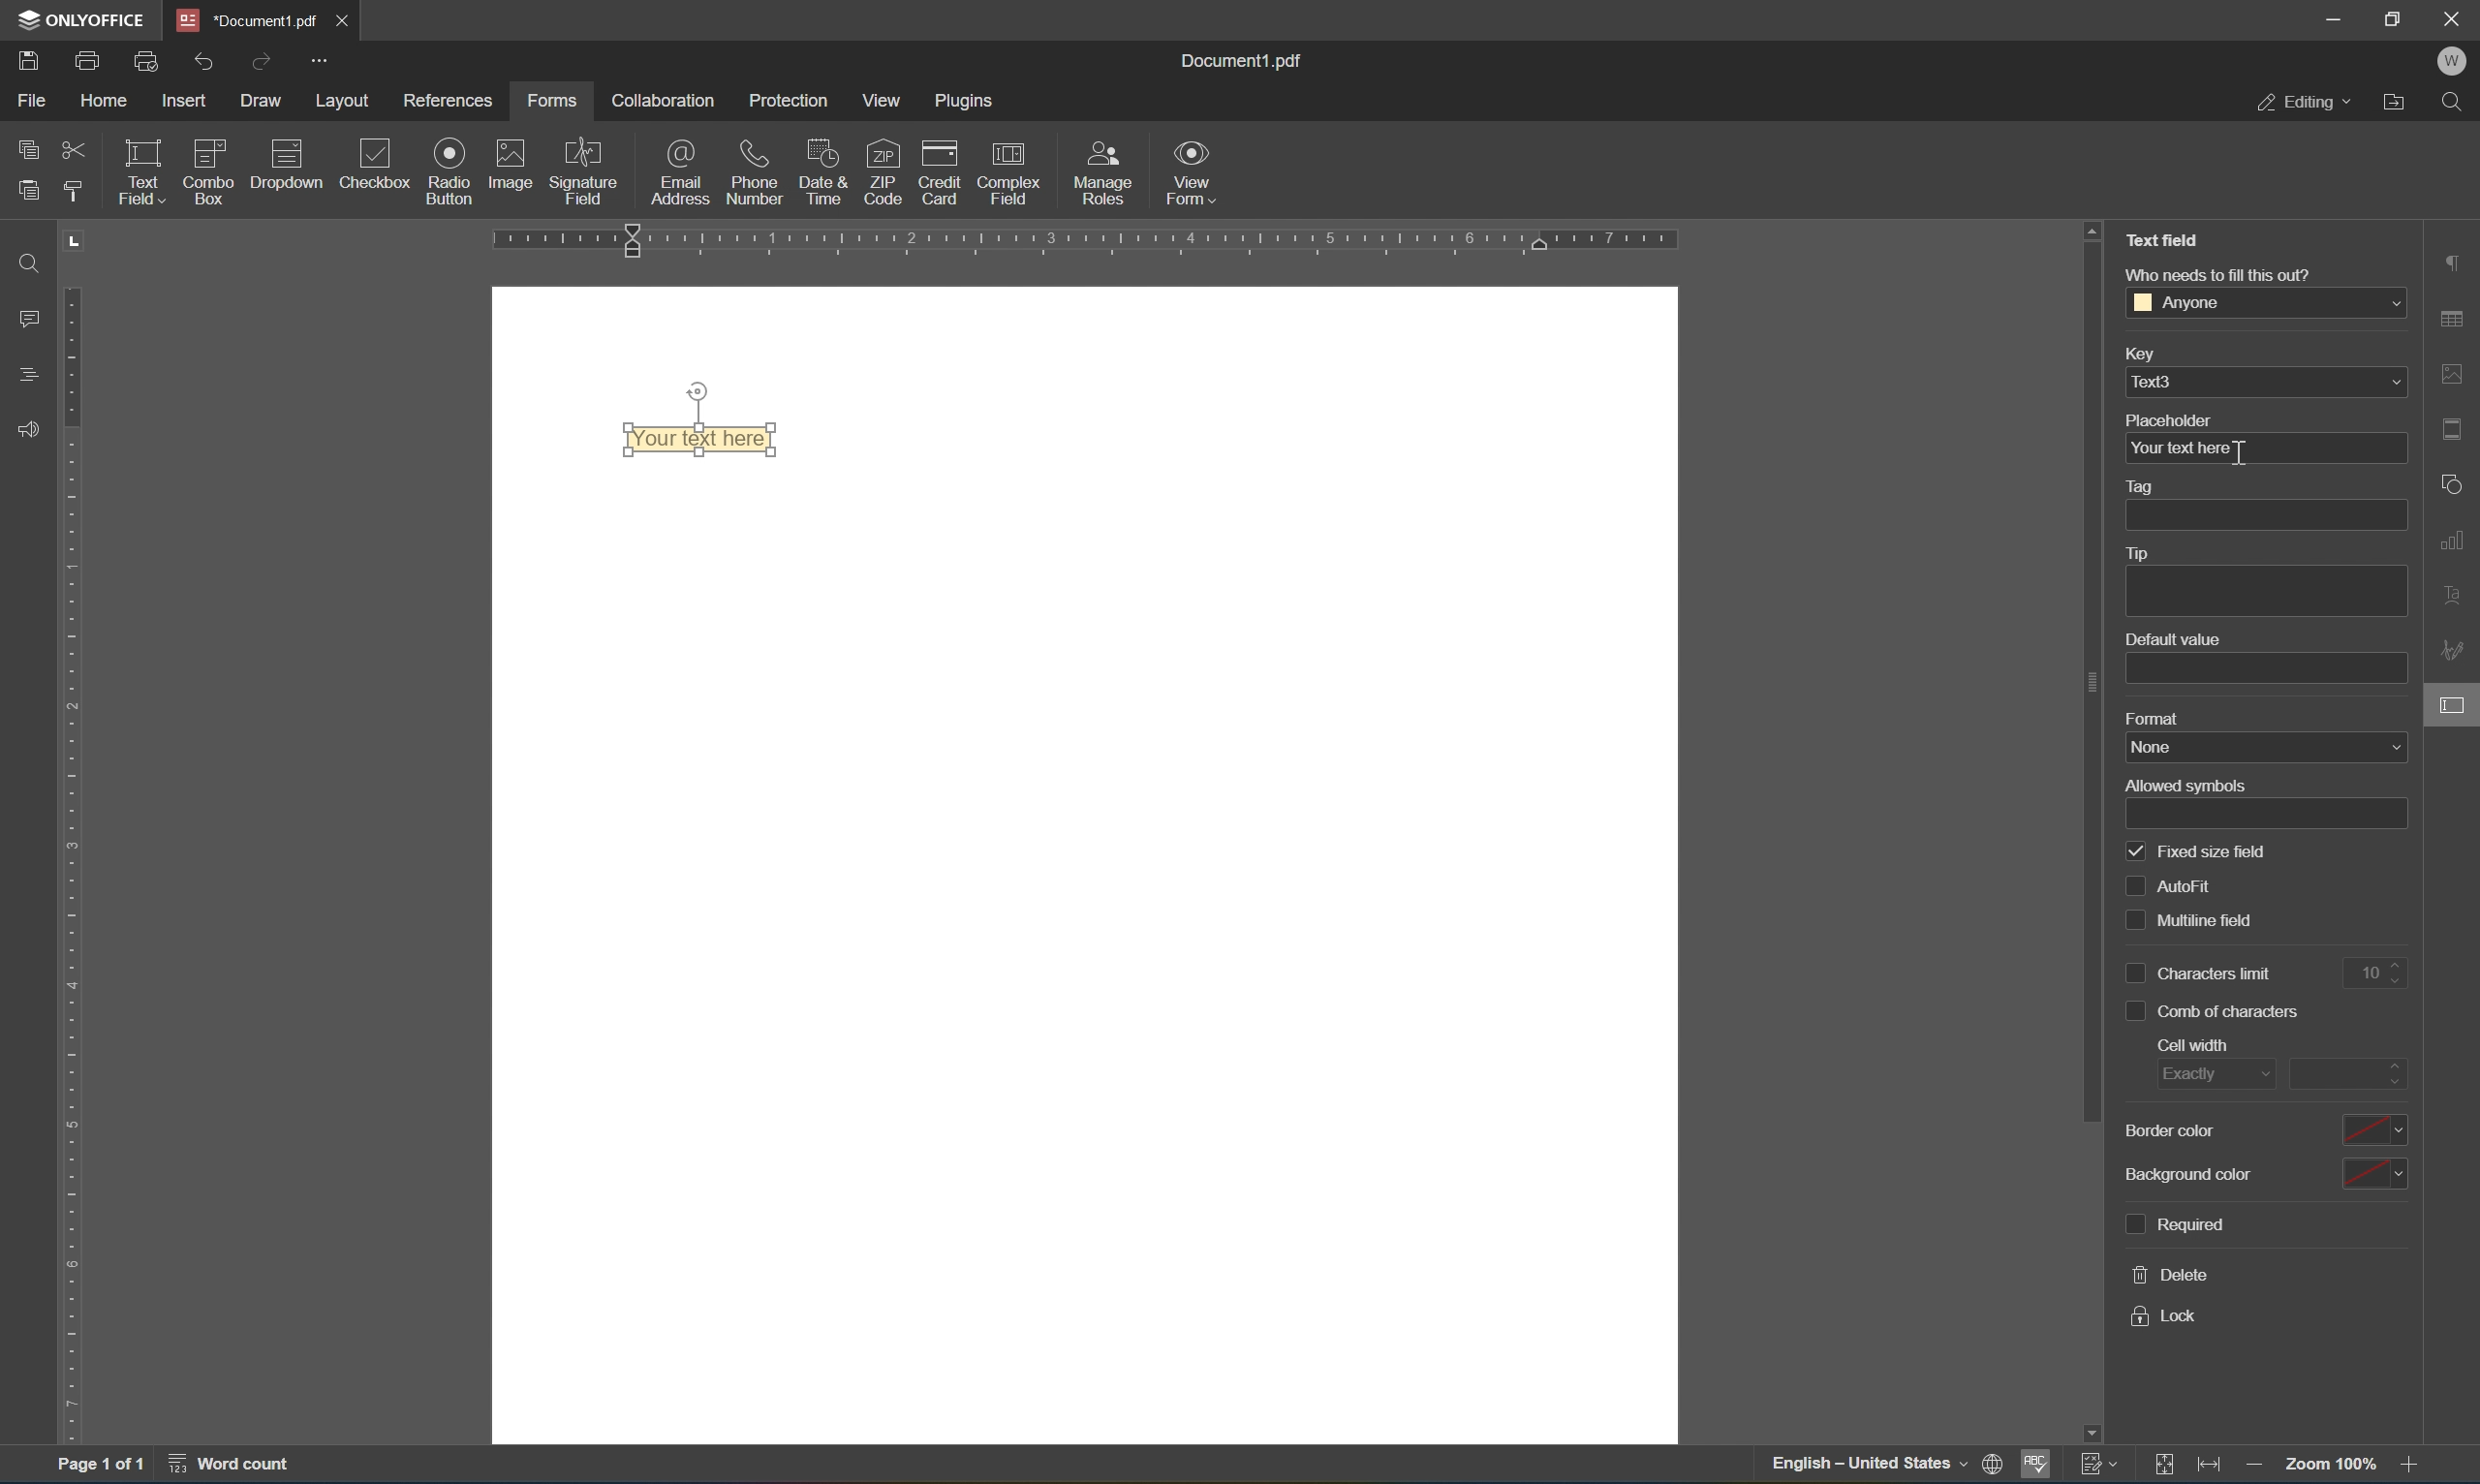 The height and width of the screenshot is (1484, 2480). Describe the element at coordinates (2455, 653) in the screenshot. I see `signature settings` at that location.